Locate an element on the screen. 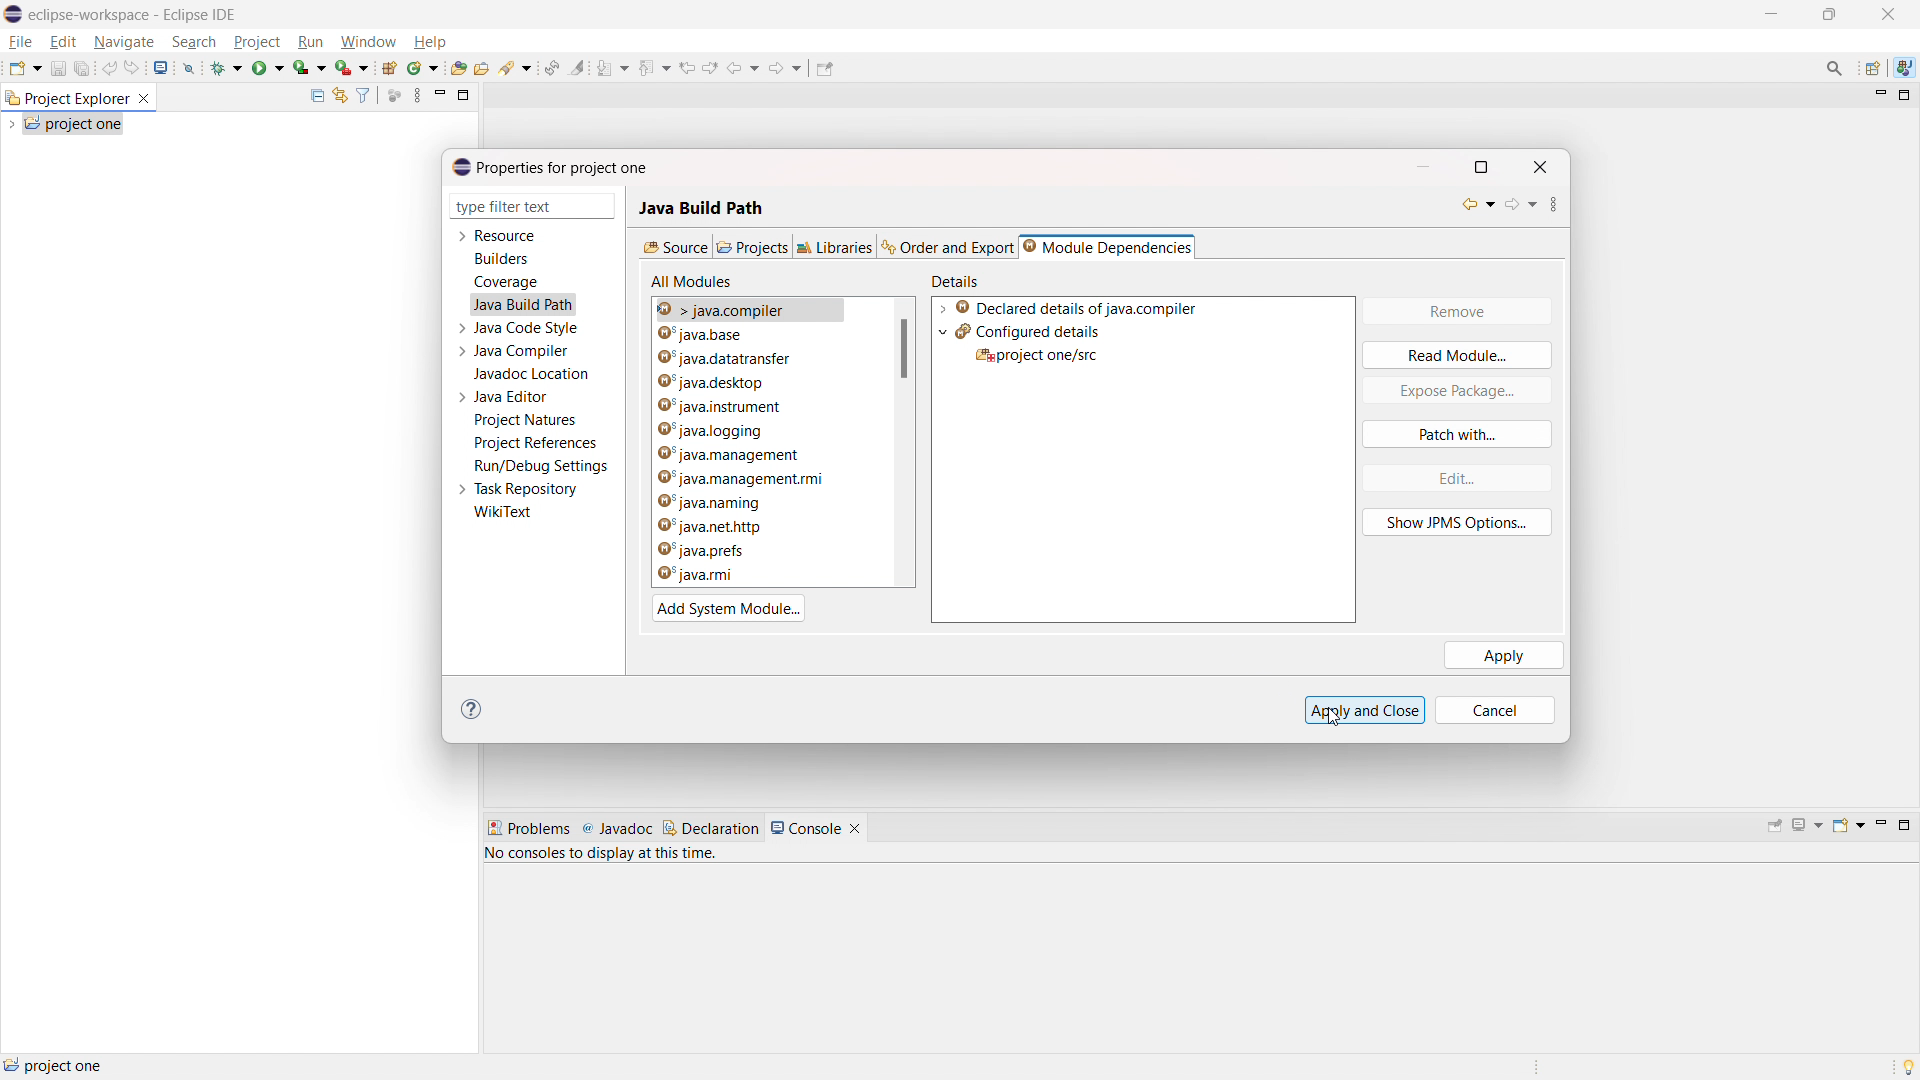 The width and height of the screenshot is (1920, 1080). coverage is located at coordinates (506, 282).